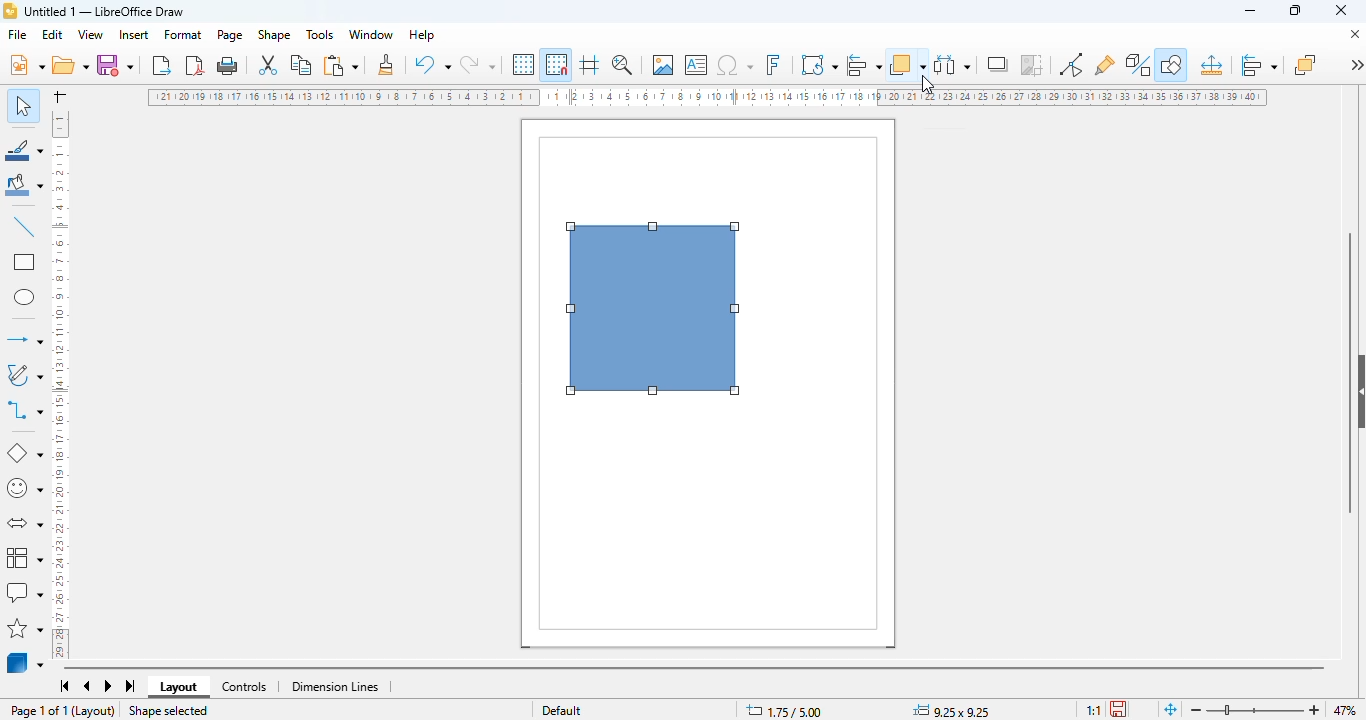 This screenshot has width=1366, height=720. What do you see at coordinates (1341, 10) in the screenshot?
I see `close` at bounding box center [1341, 10].